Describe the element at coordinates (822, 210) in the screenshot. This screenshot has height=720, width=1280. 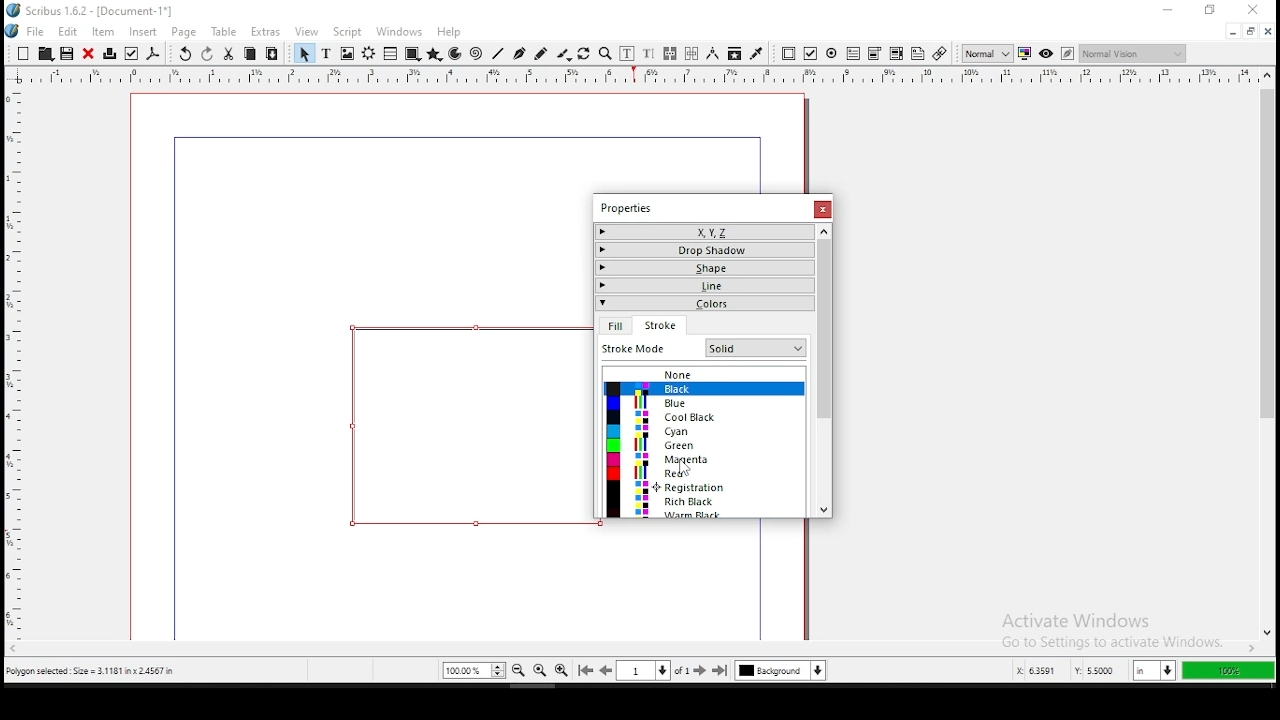
I see `close window` at that location.